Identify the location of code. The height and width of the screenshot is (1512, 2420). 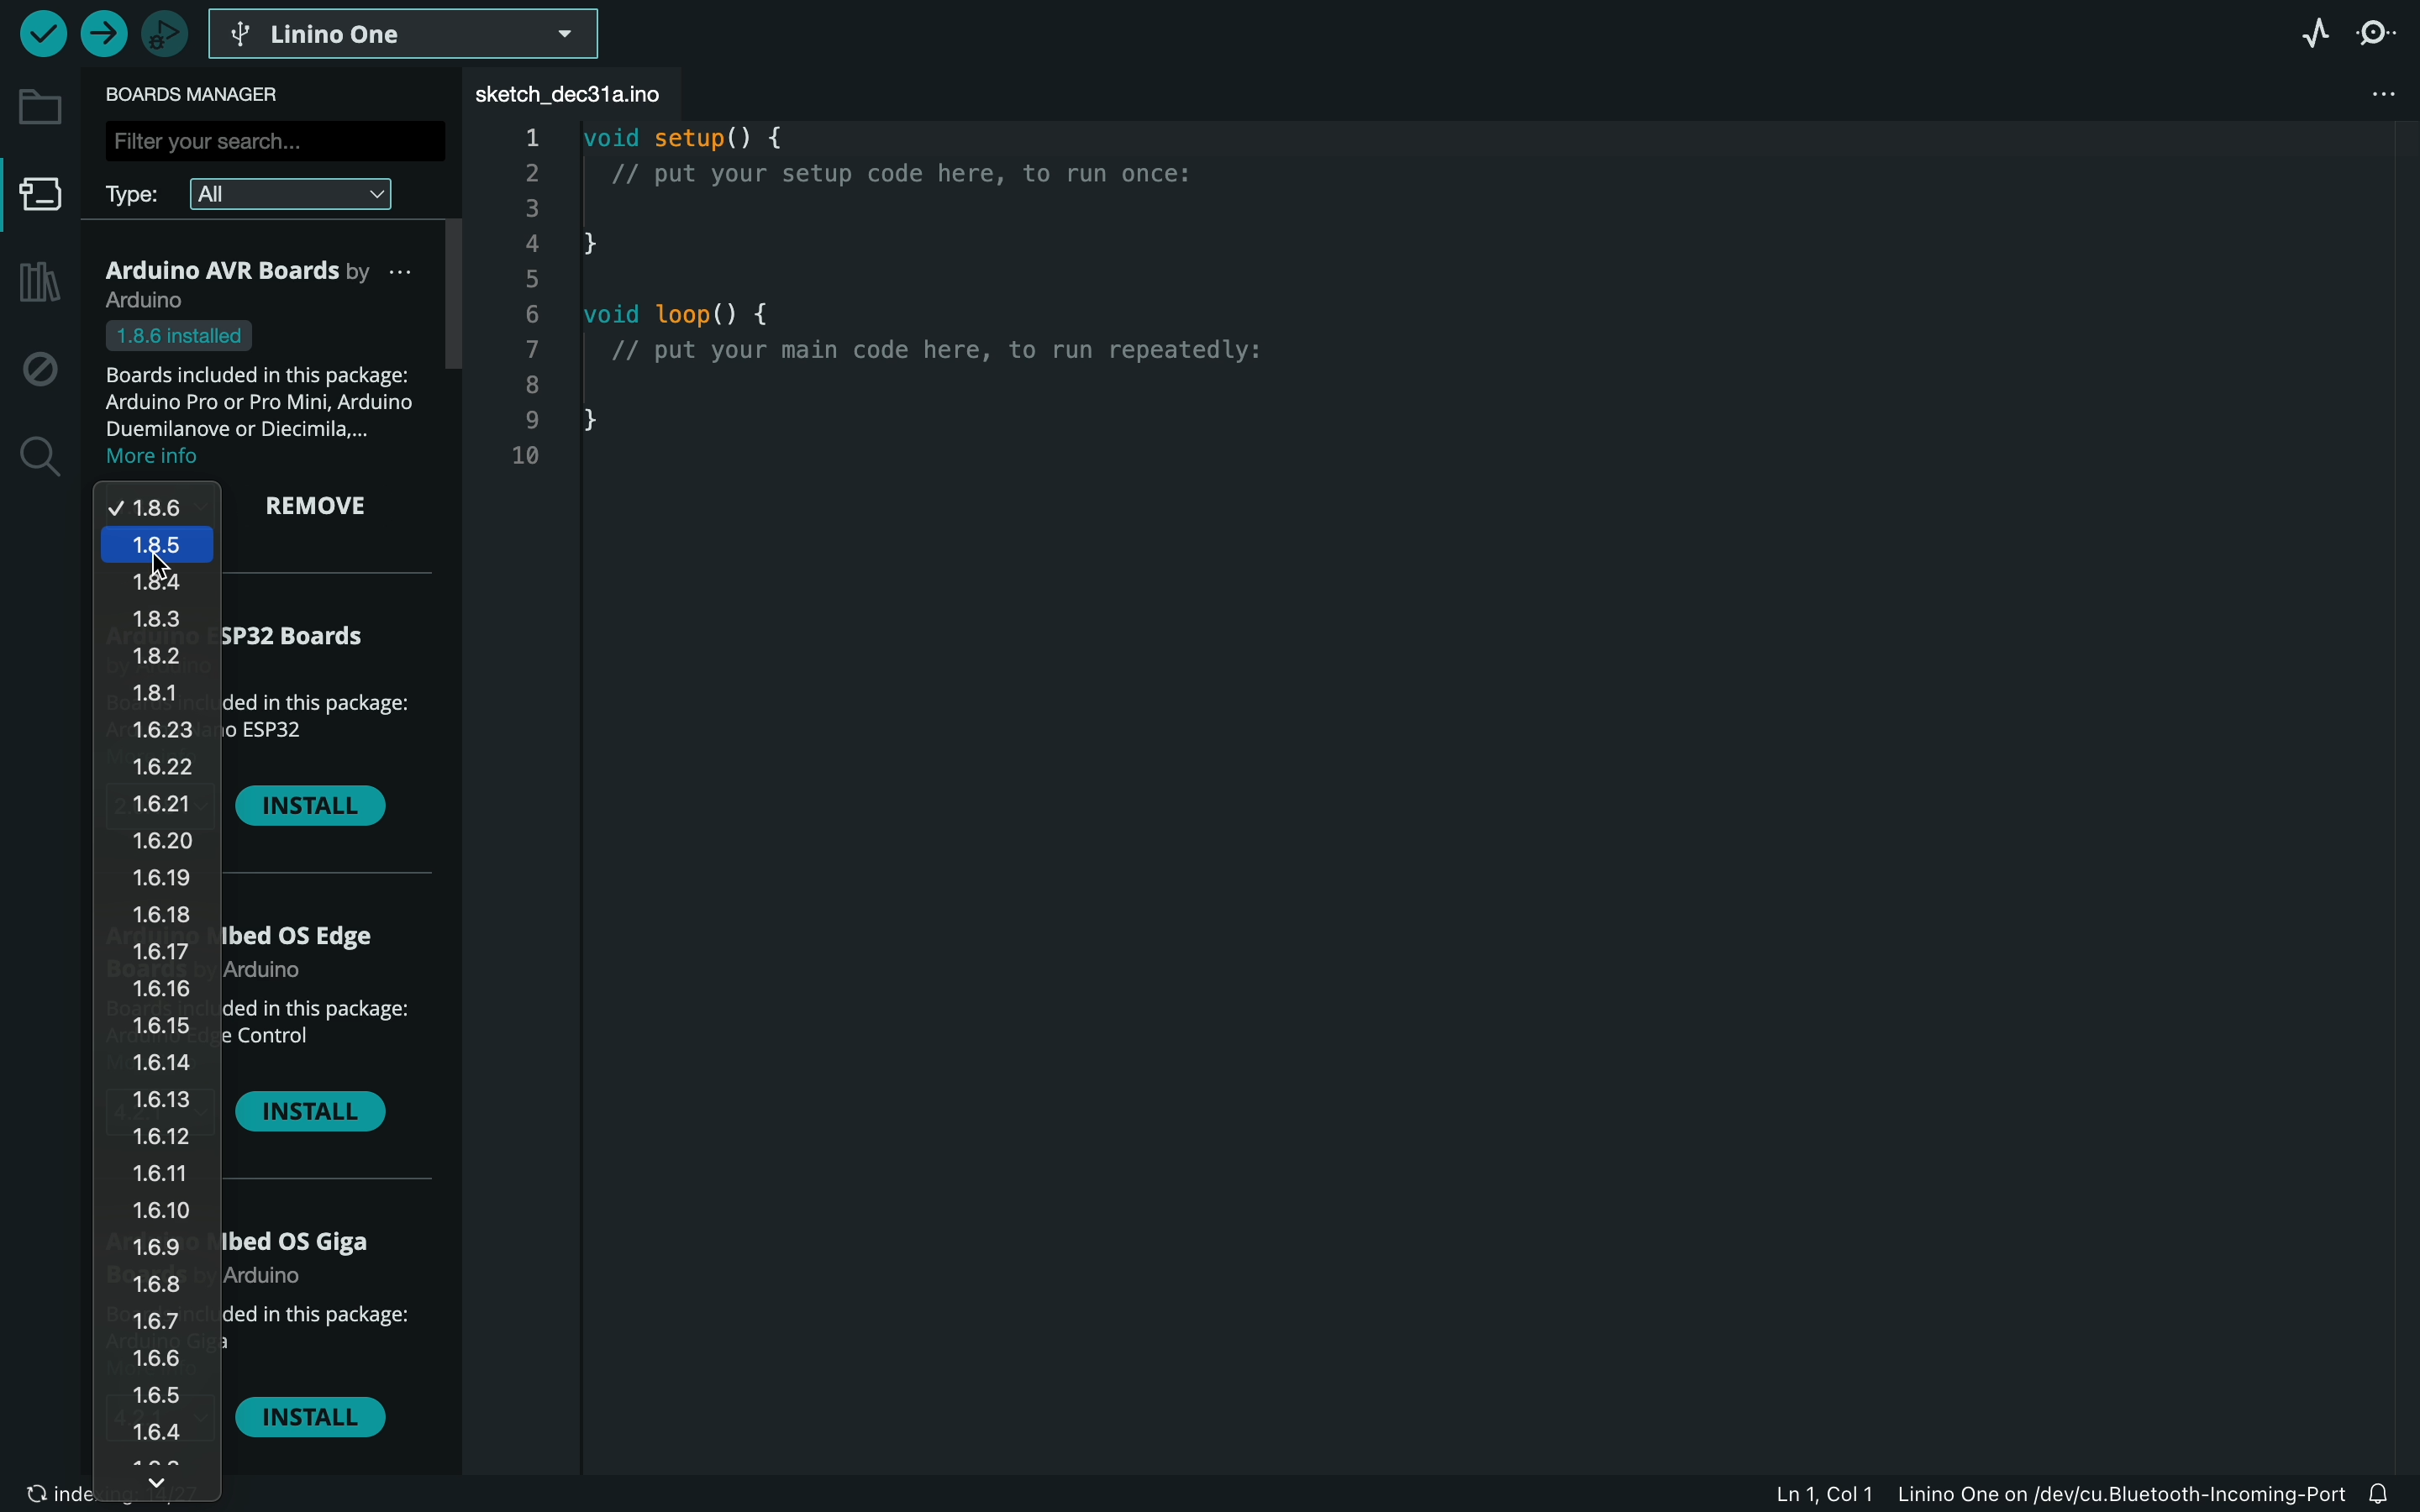
(979, 336).